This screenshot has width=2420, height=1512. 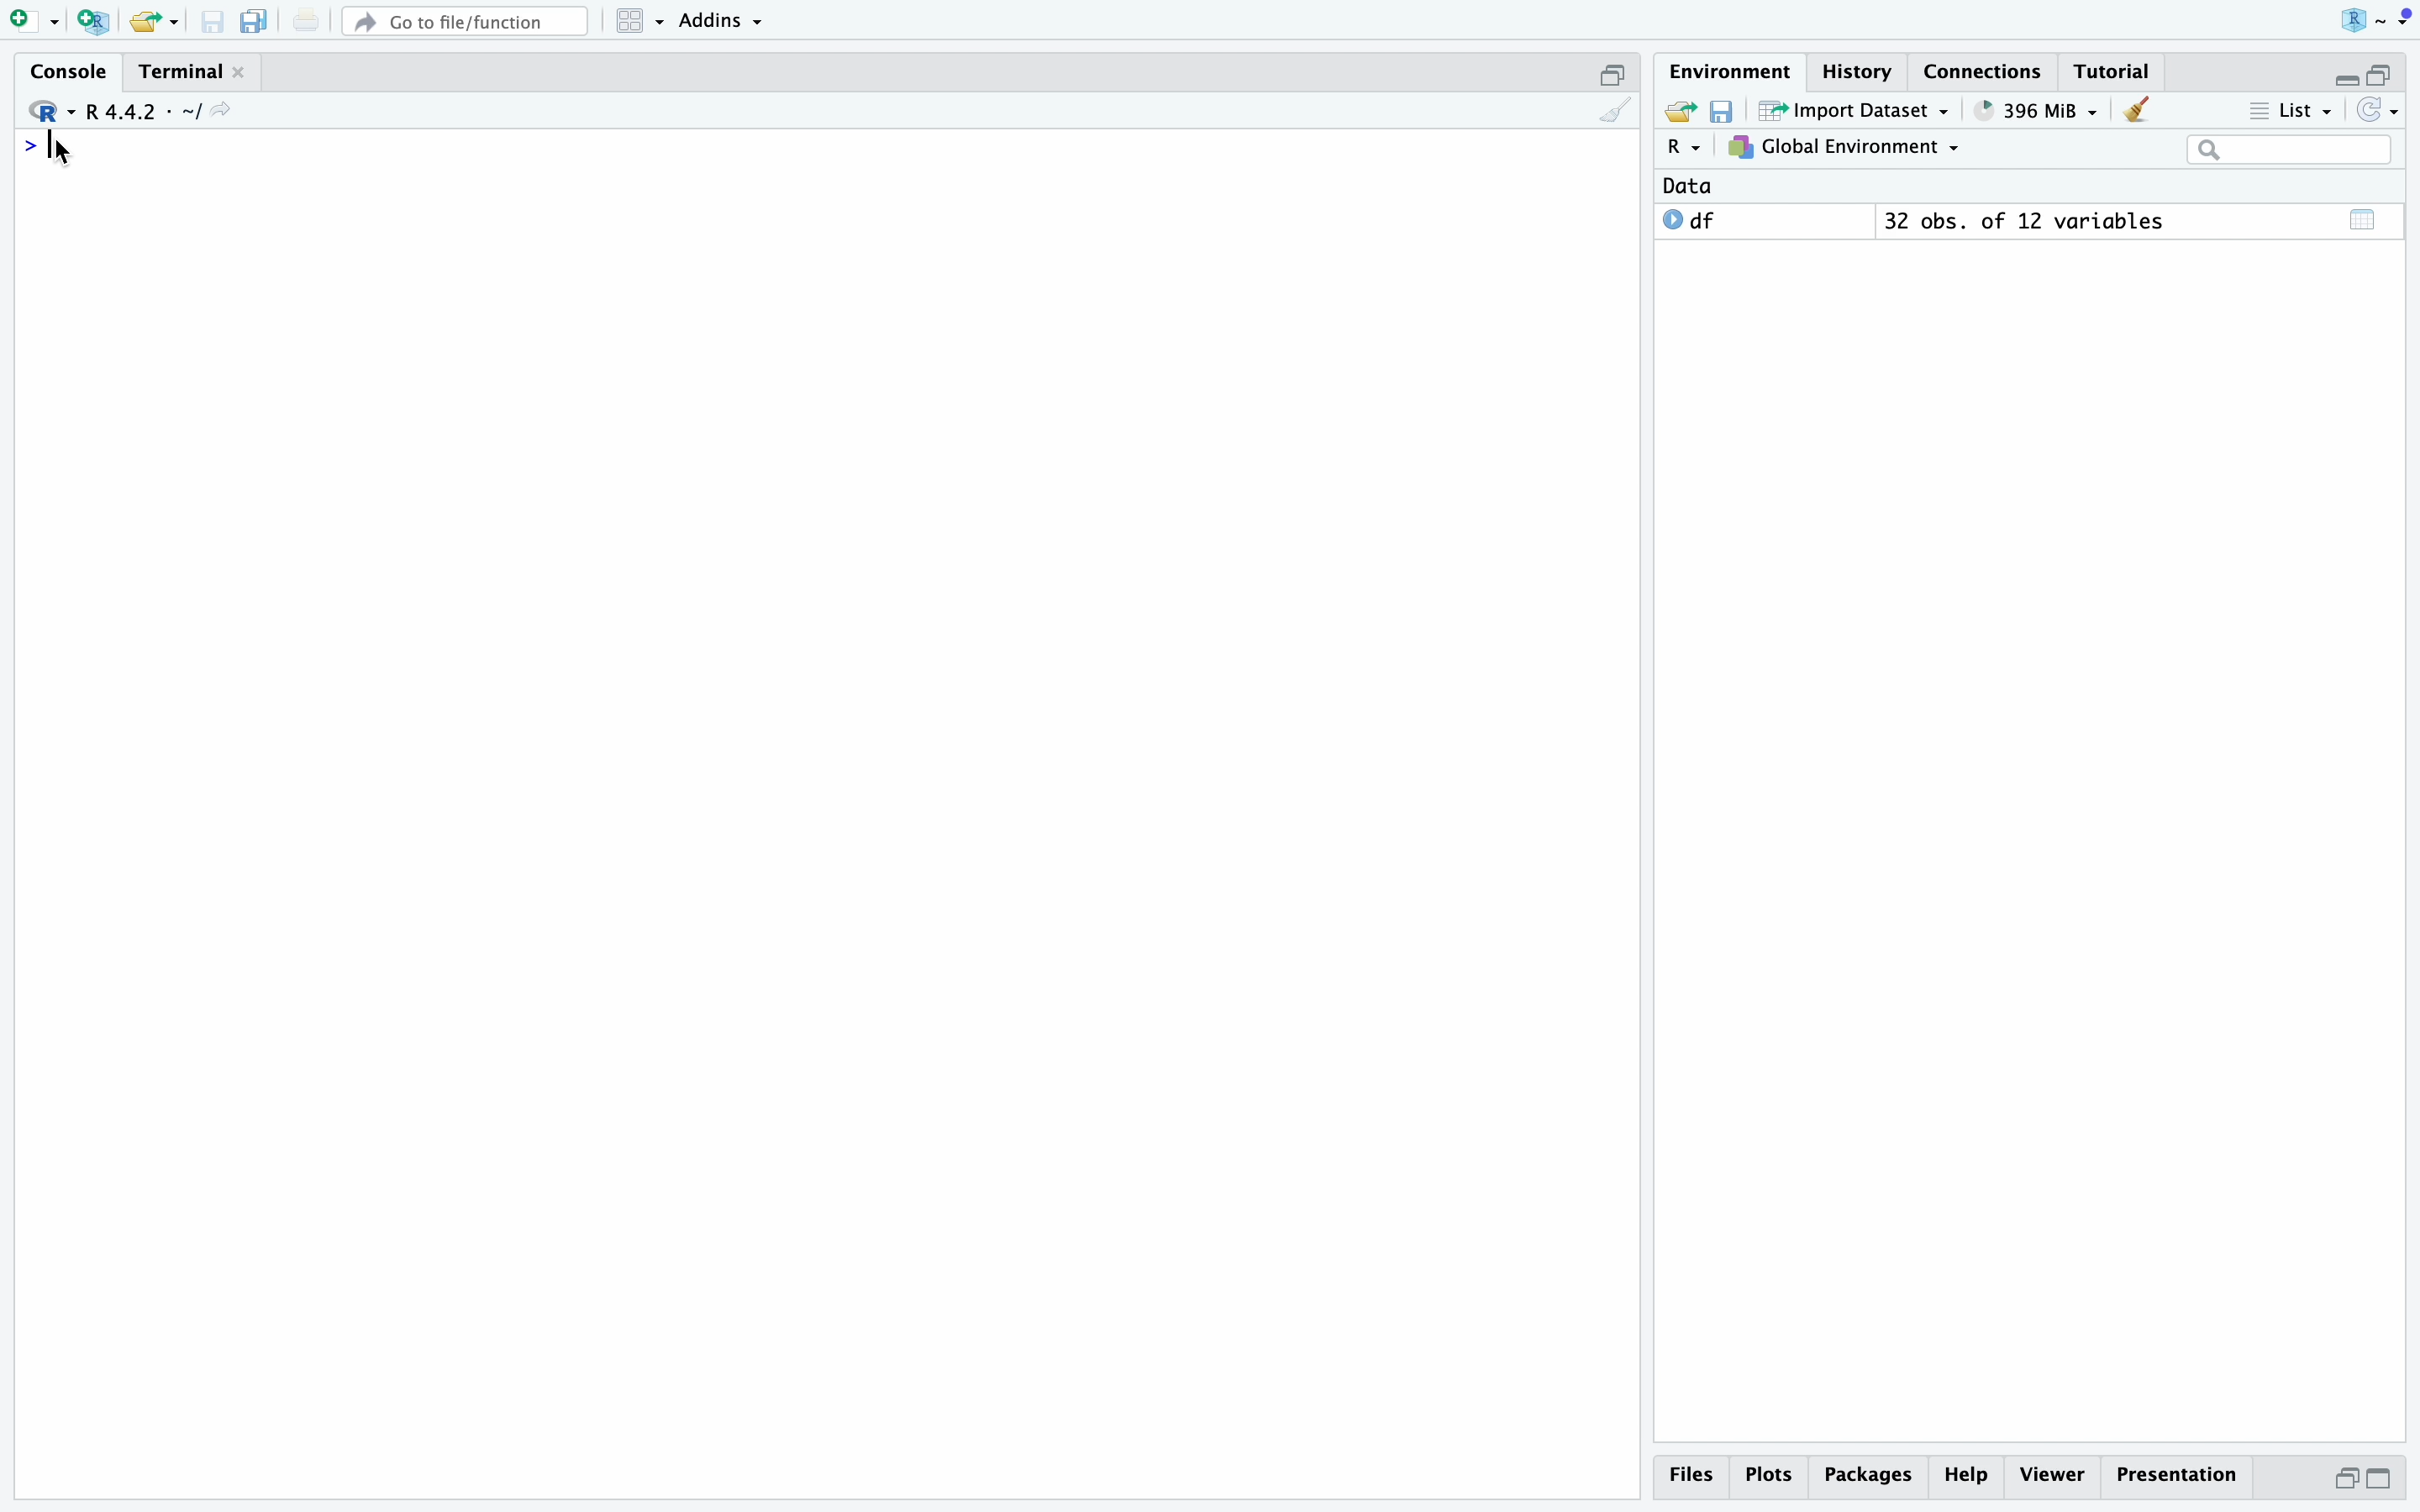 What do you see at coordinates (94, 21) in the screenshot?
I see `add R file` at bounding box center [94, 21].